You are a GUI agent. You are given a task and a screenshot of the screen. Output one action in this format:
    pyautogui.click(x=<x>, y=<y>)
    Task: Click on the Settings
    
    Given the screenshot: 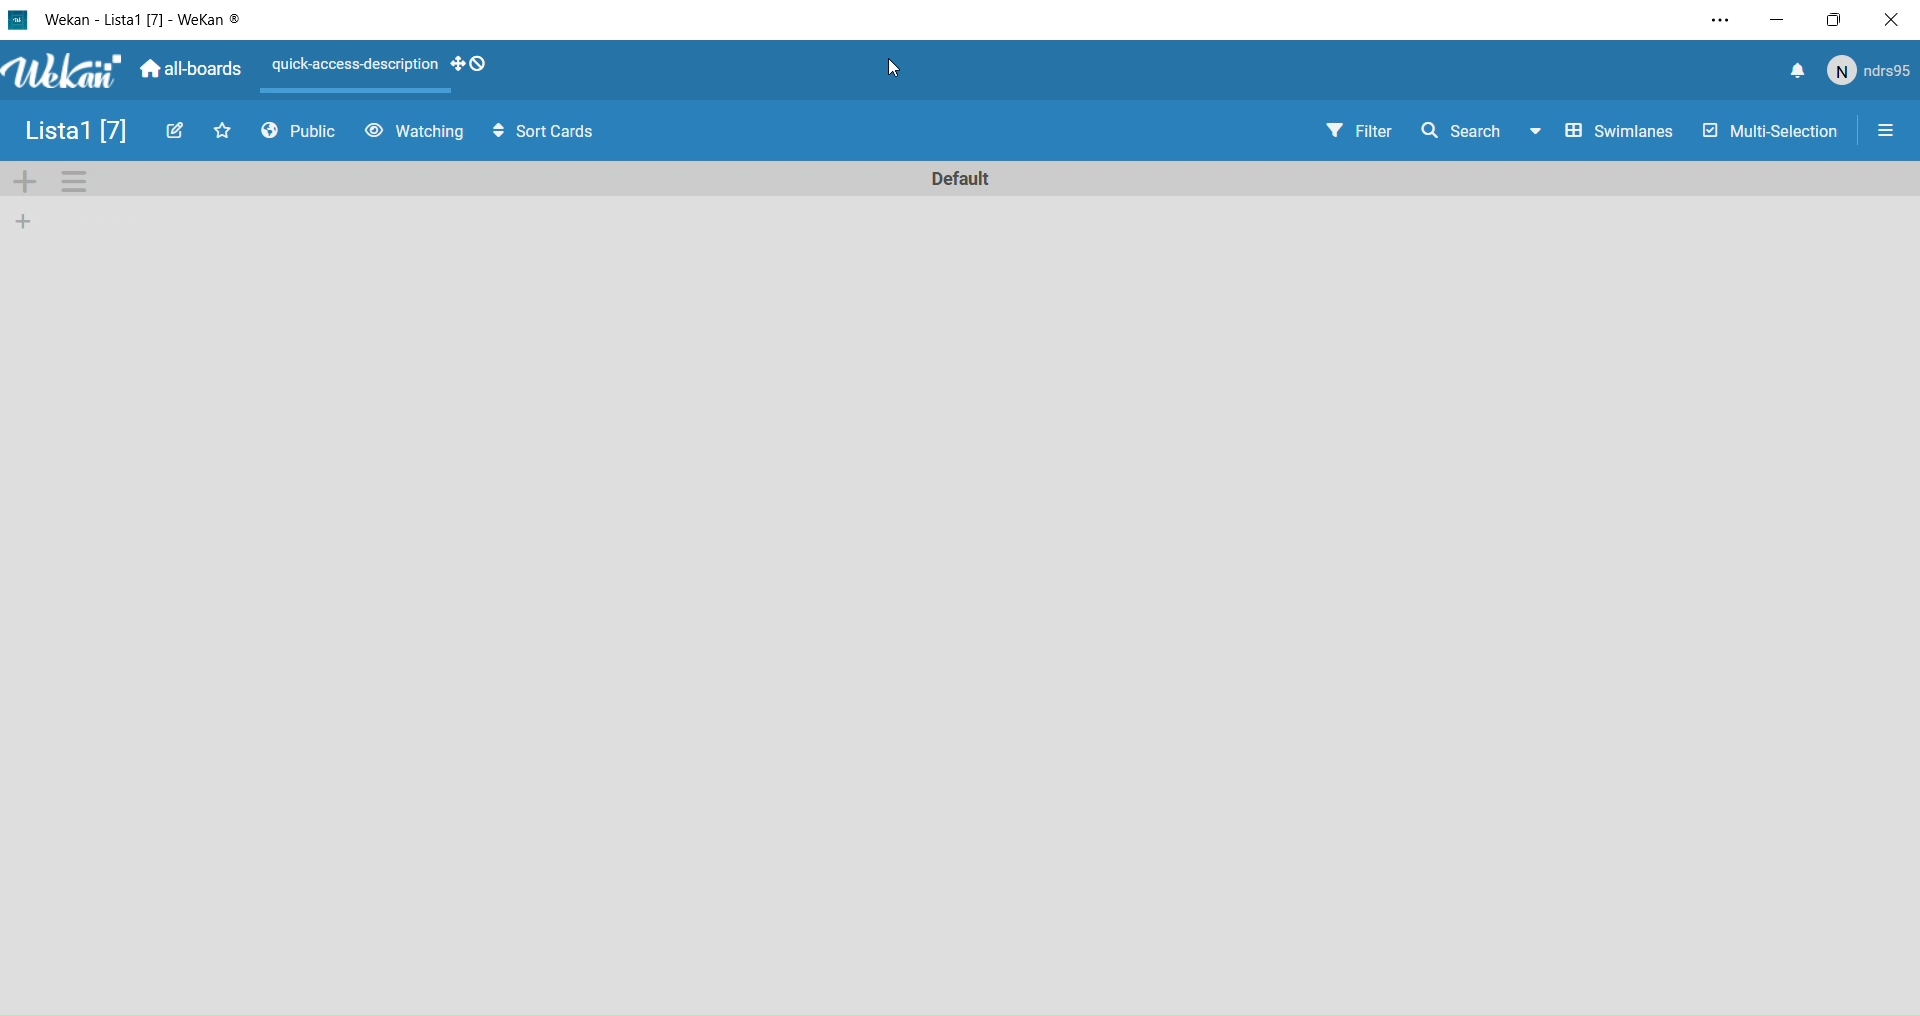 What is the action you would take?
    pyautogui.click(x=81, y=182)
    